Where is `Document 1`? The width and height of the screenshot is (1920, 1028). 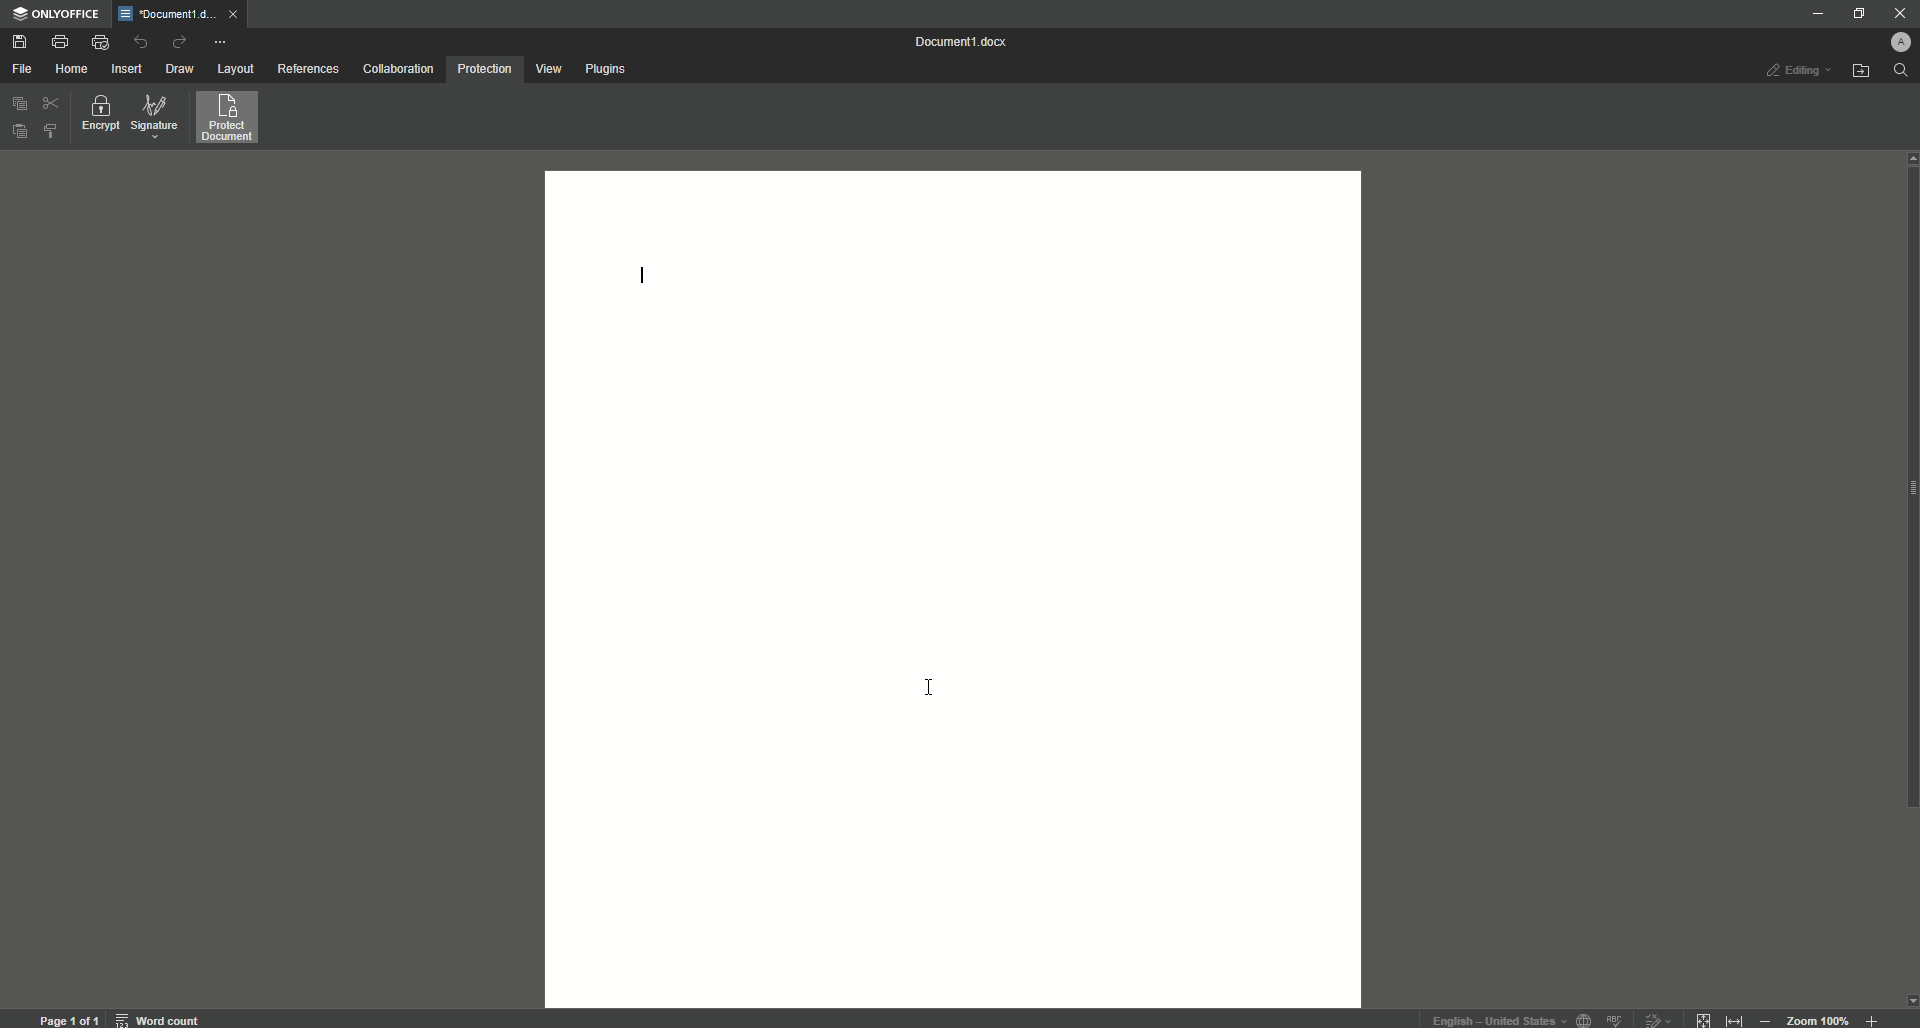 Document 1 is located at coordinates (965, 42).